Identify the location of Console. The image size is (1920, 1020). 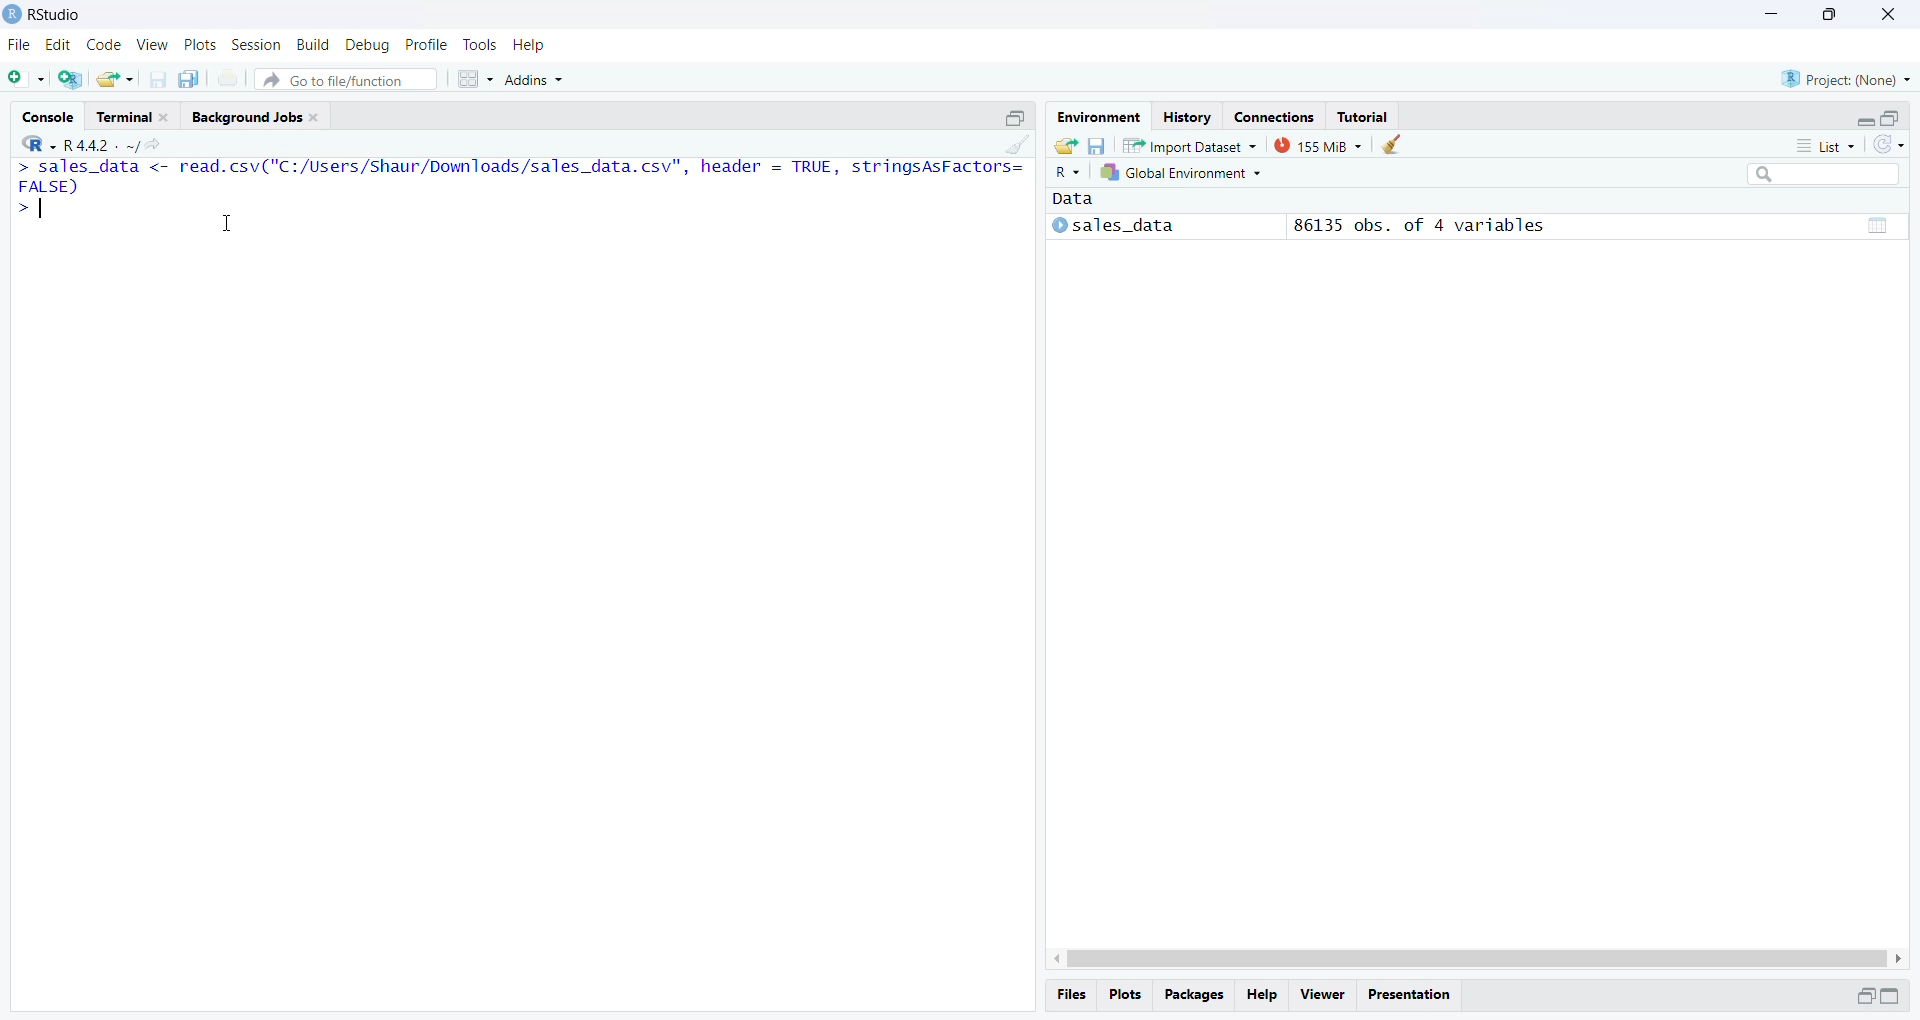
(48, 115).